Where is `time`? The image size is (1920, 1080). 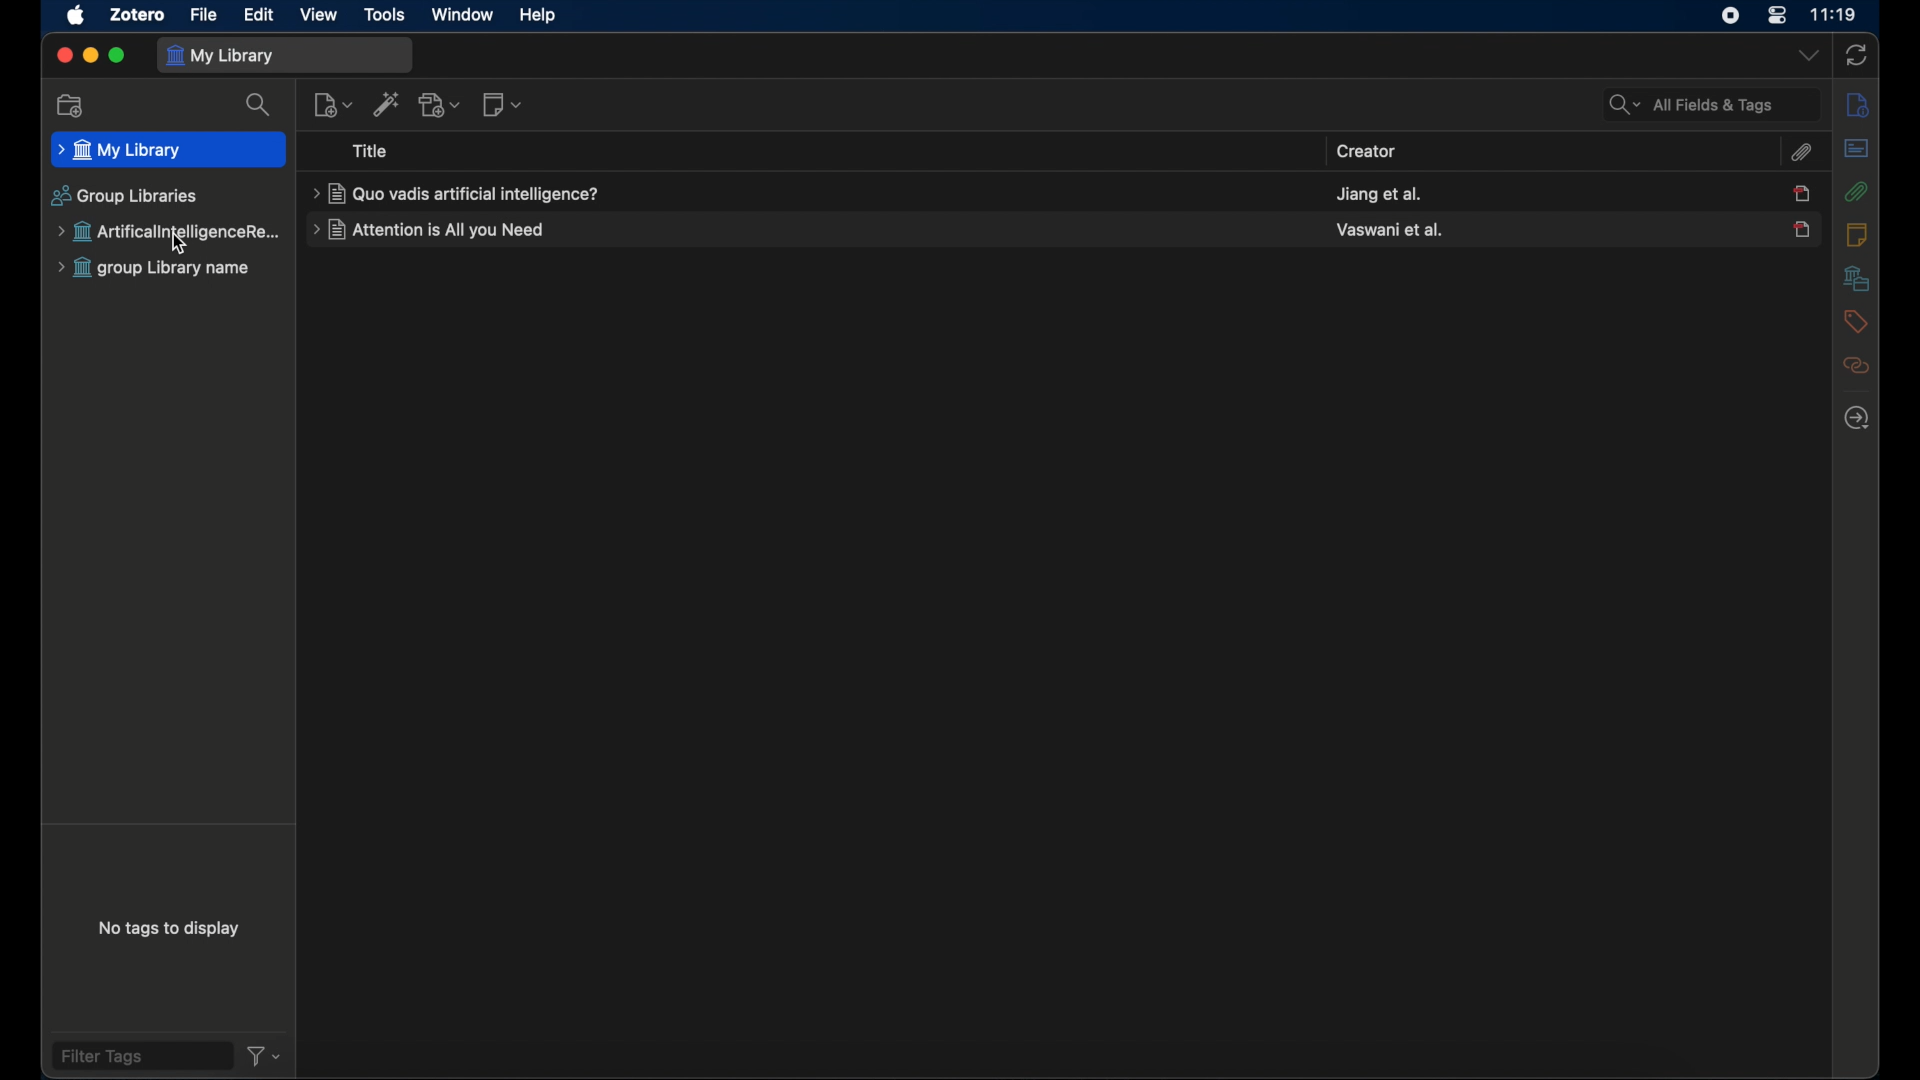
time is located at coordinates (1835, 16).